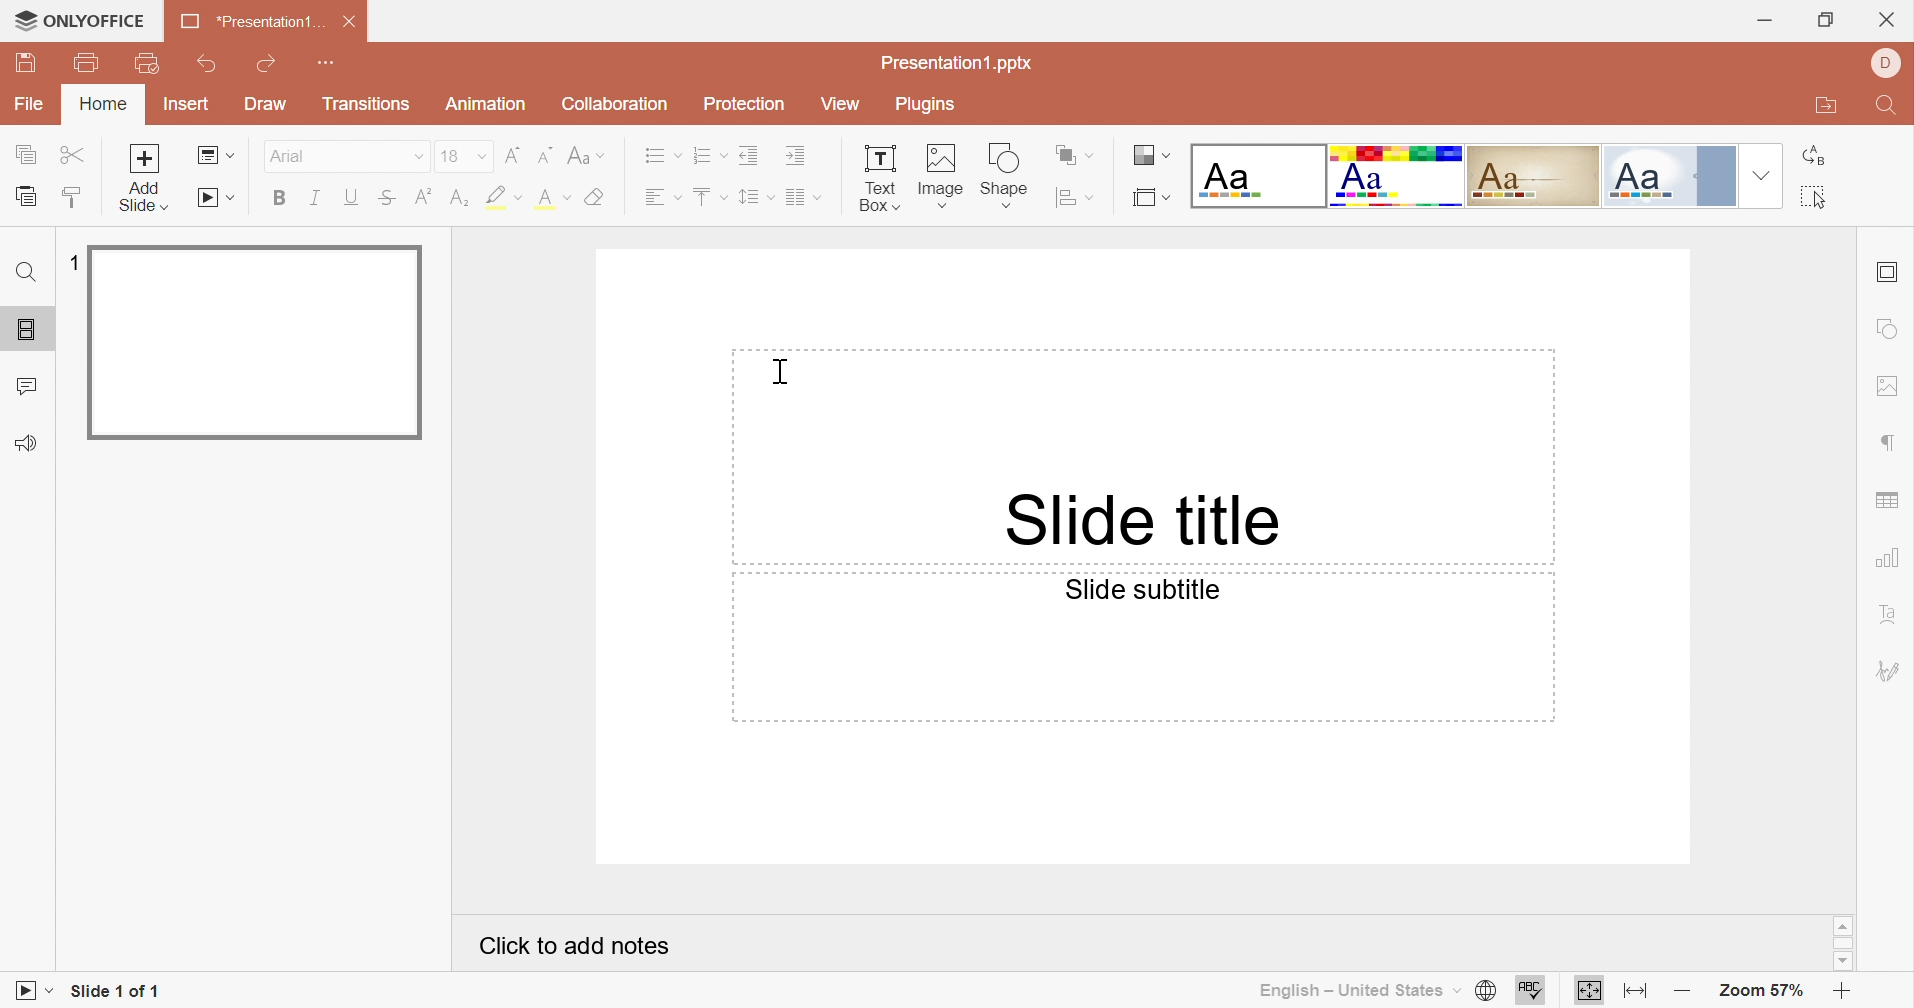 The height and width of the screenshot is (1008, 1914). I want to click on Minimize, so click(1771, 16).